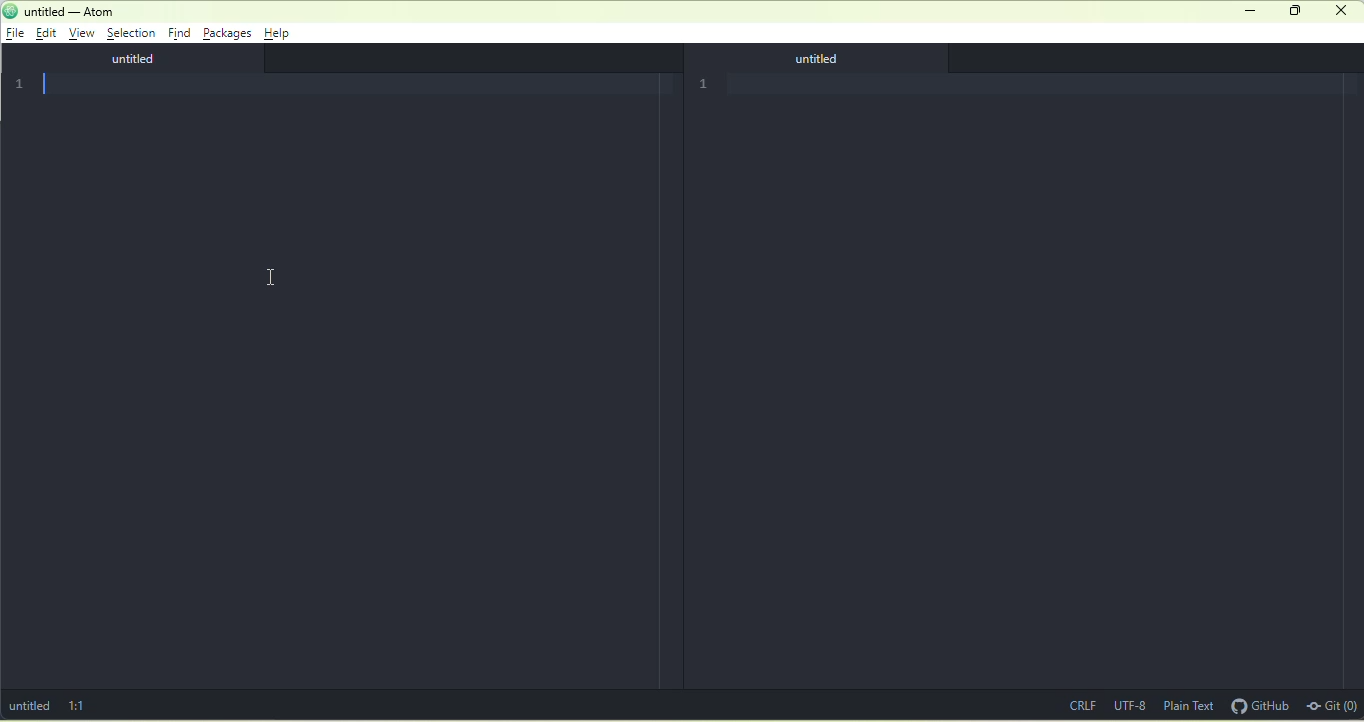 This screenshot has height=722, width=1364. Describe the element at coordinates (32, 707) in the screenshot. I see `untitled` at that location.